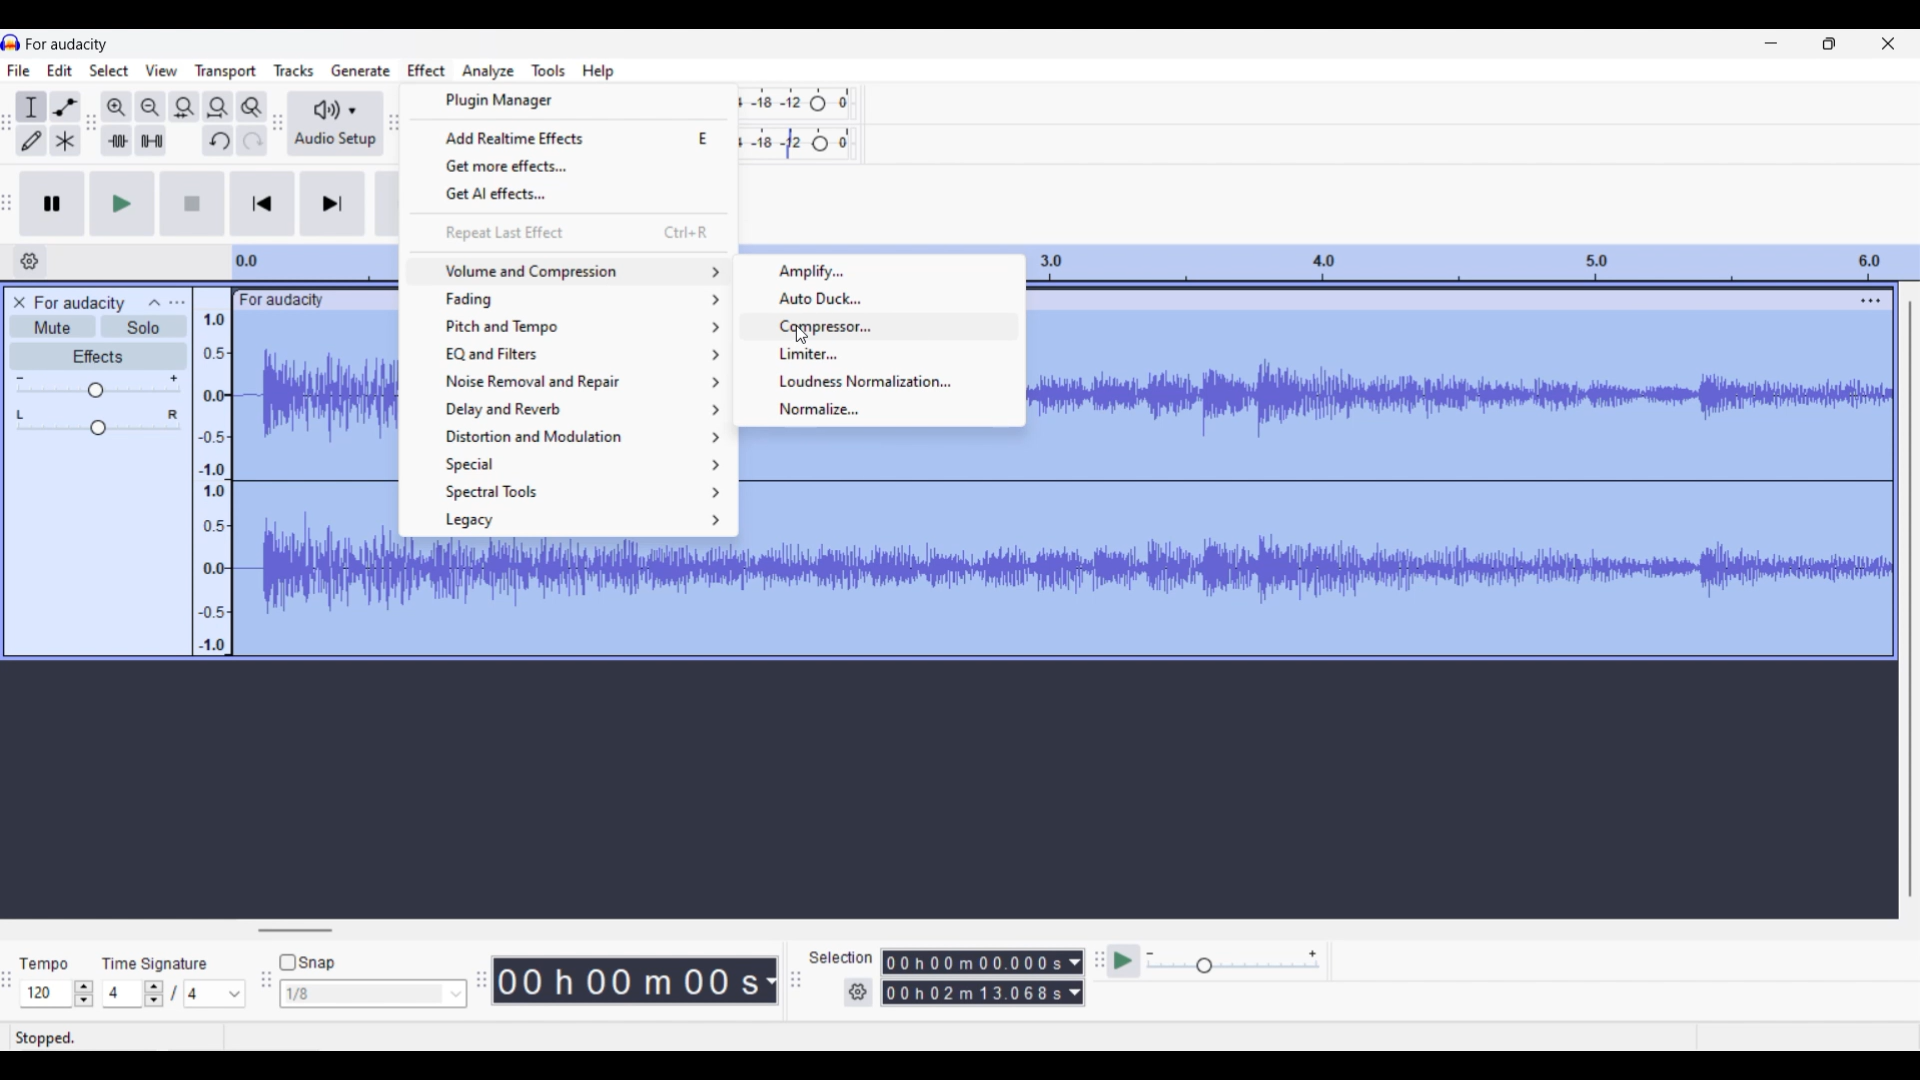 The image size is (1920, 1080). Describe the element at coordinates (252, 140) in the screenshot. I see `Redo` at that location.